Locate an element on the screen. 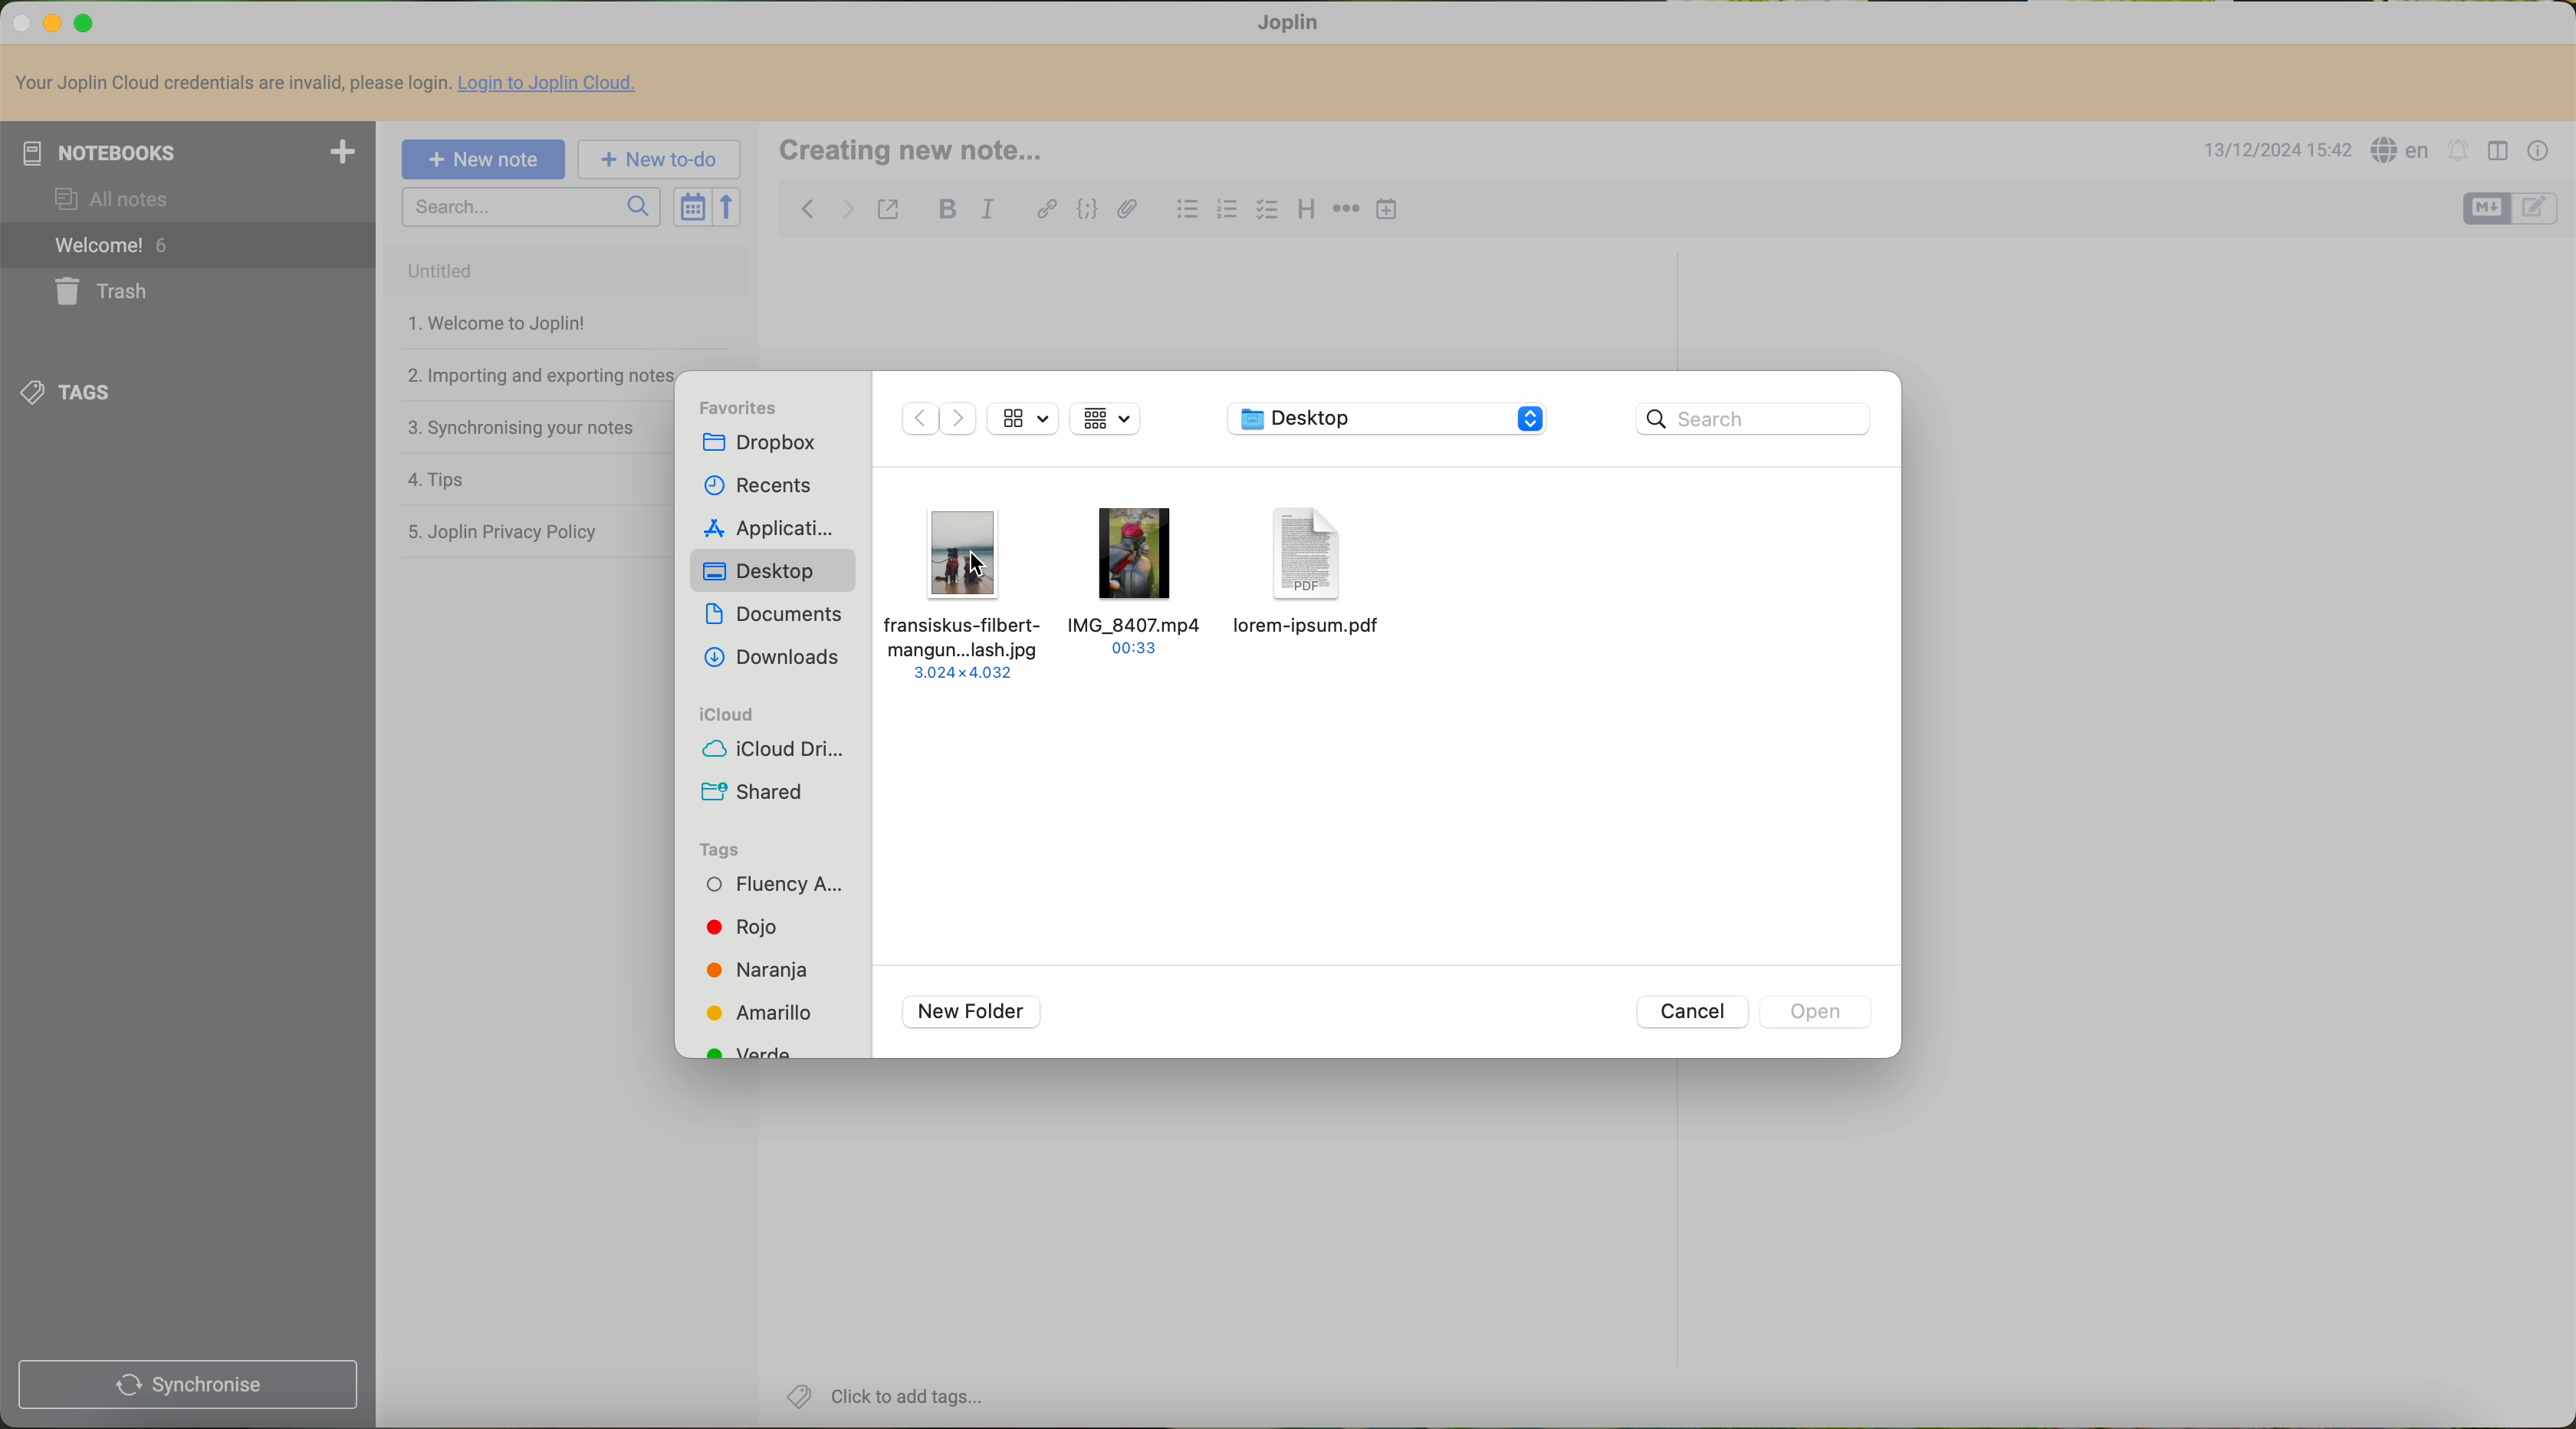  Joplin privacy policy is located at coordinates (502, 530).